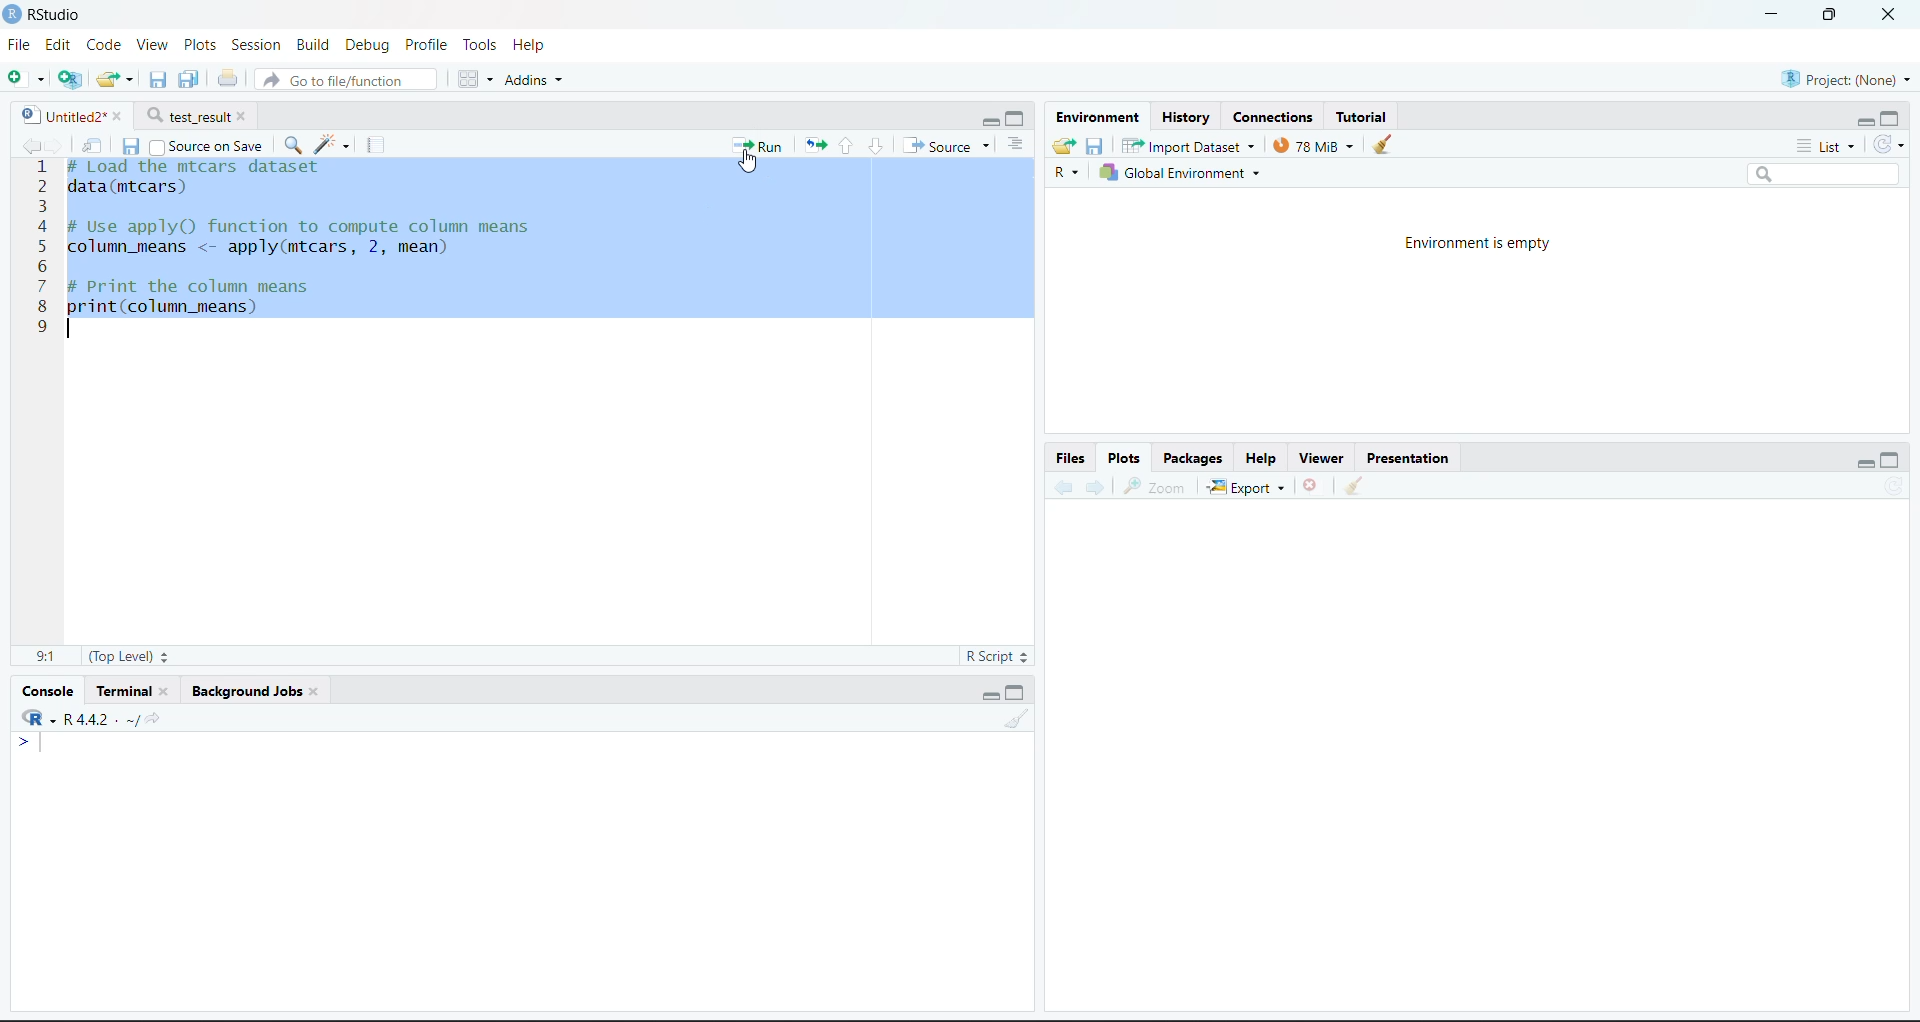 The width and height of the screenshot is (1920, 1022). Describe the element at coordinates (156, 716) in the screenshot. I see `View the current working directory` at that location.